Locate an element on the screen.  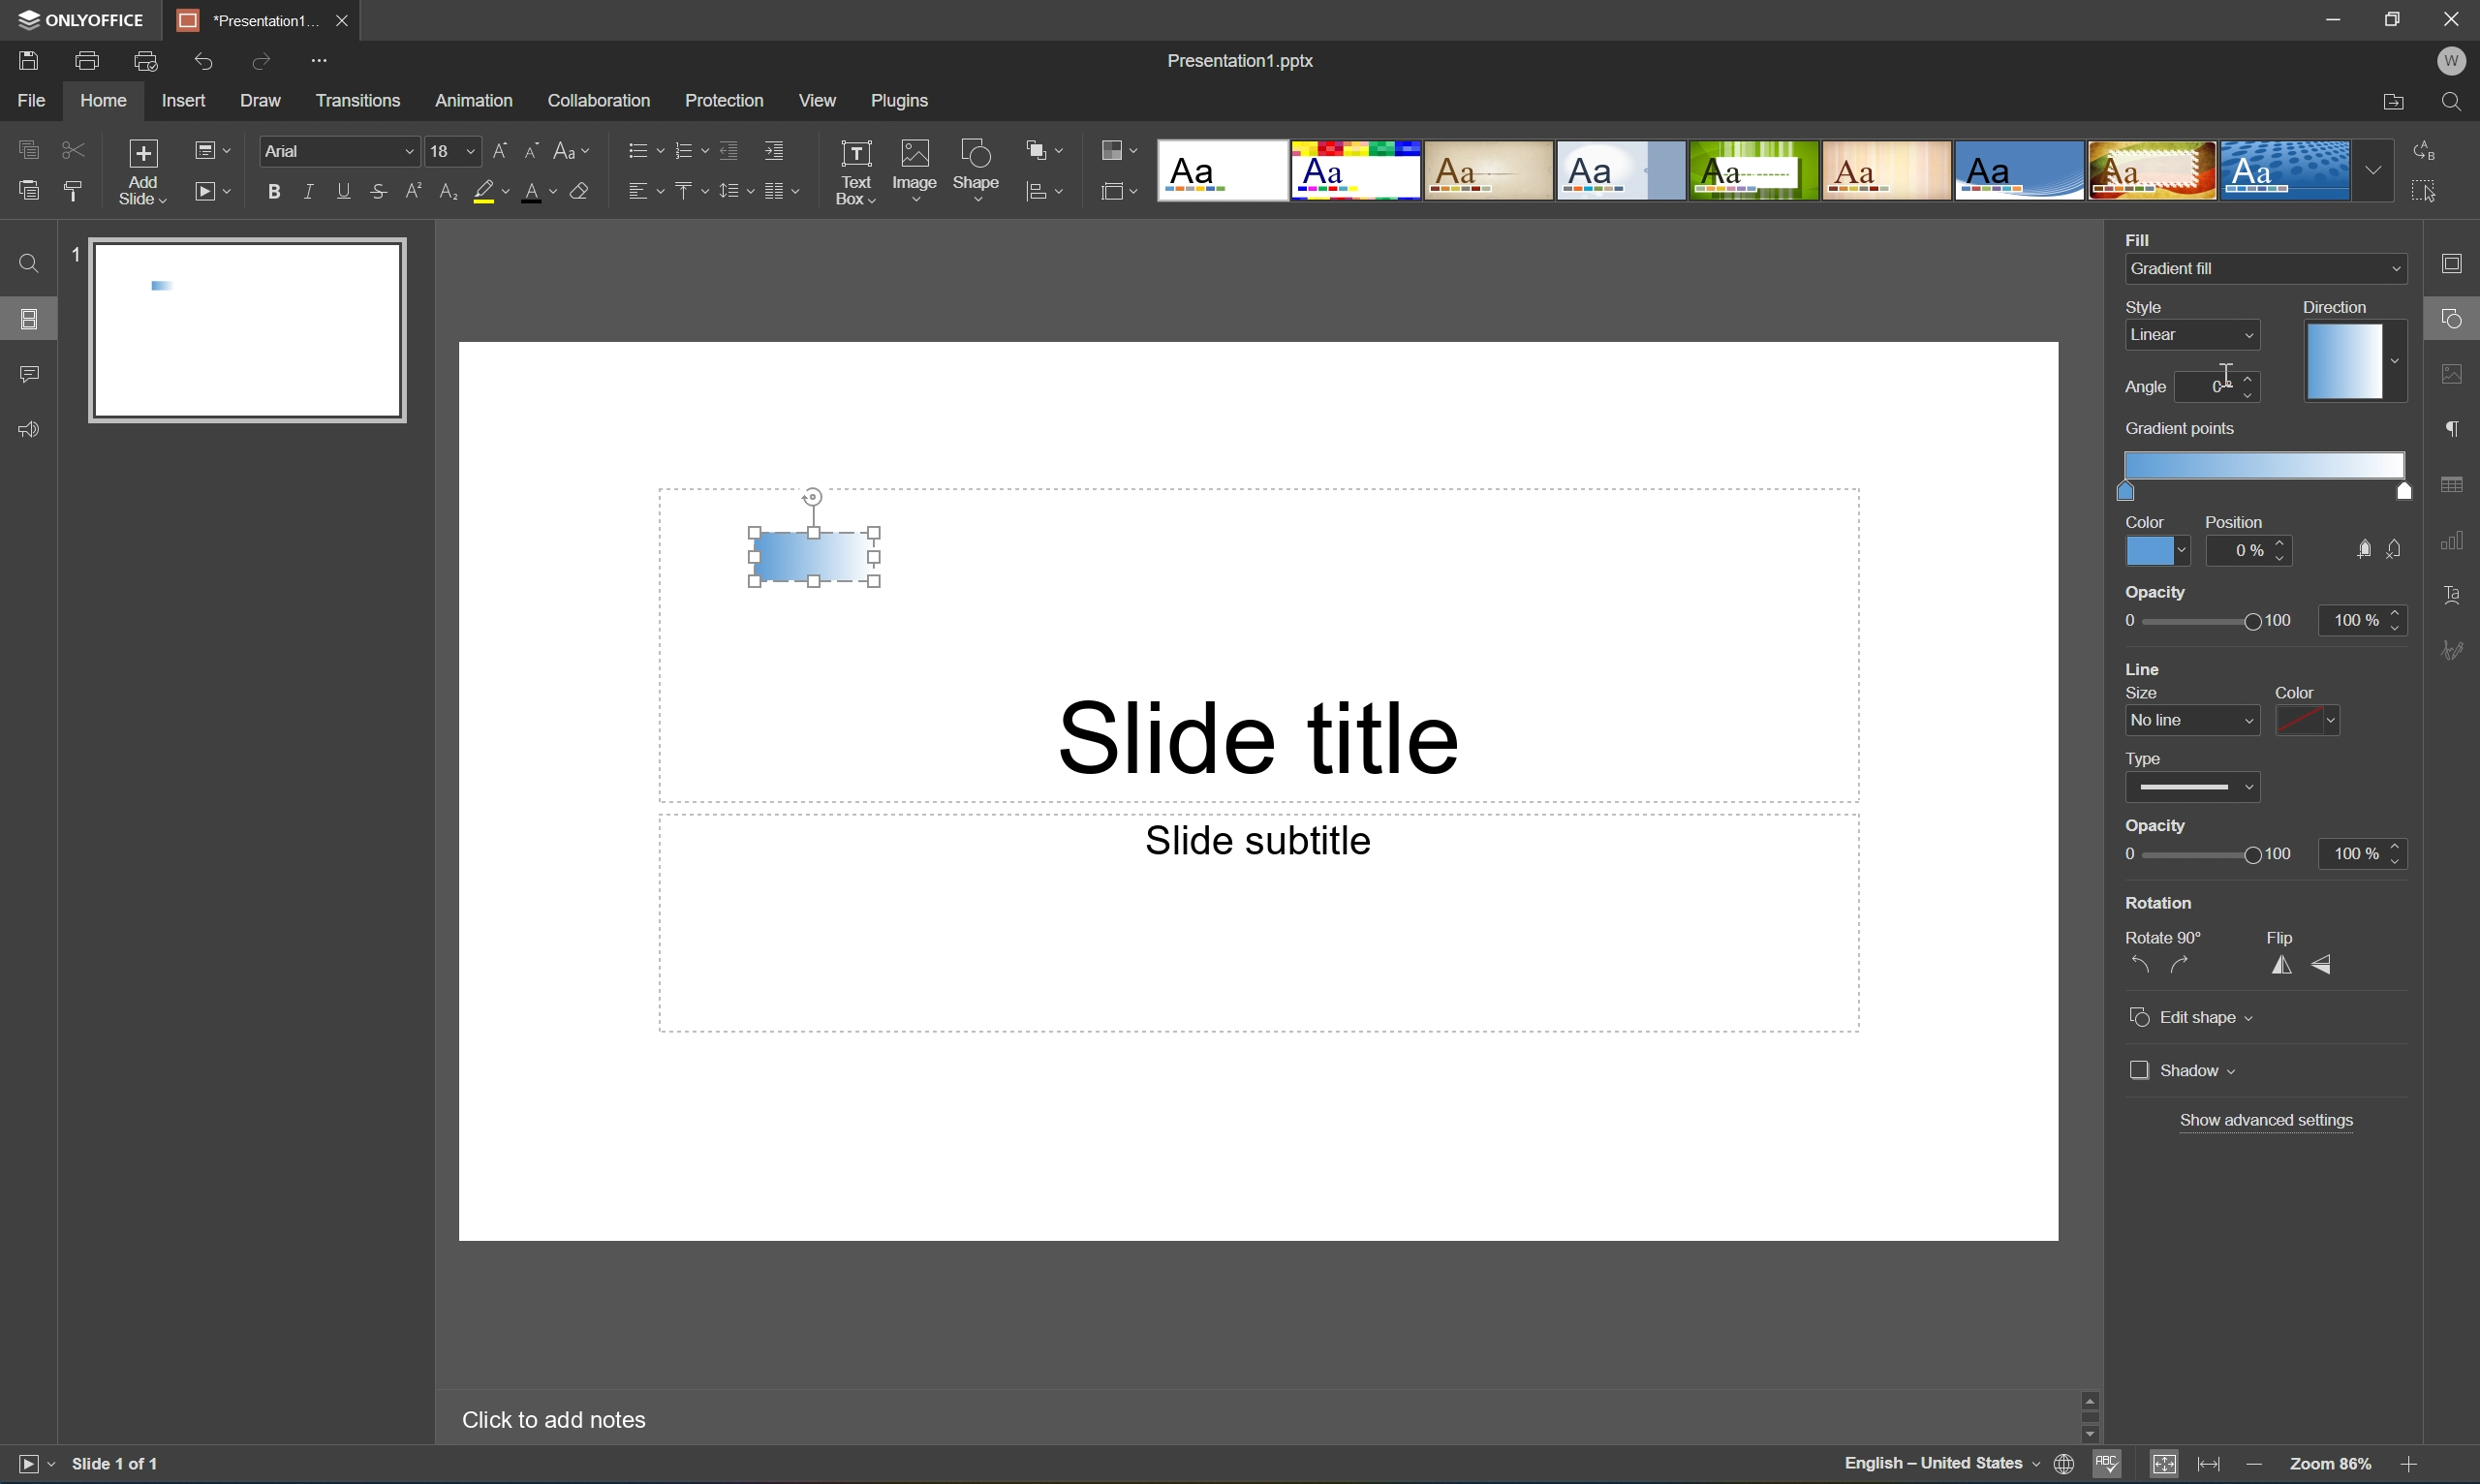
Customize quick access toolbar is located at coordinates (326, 58).